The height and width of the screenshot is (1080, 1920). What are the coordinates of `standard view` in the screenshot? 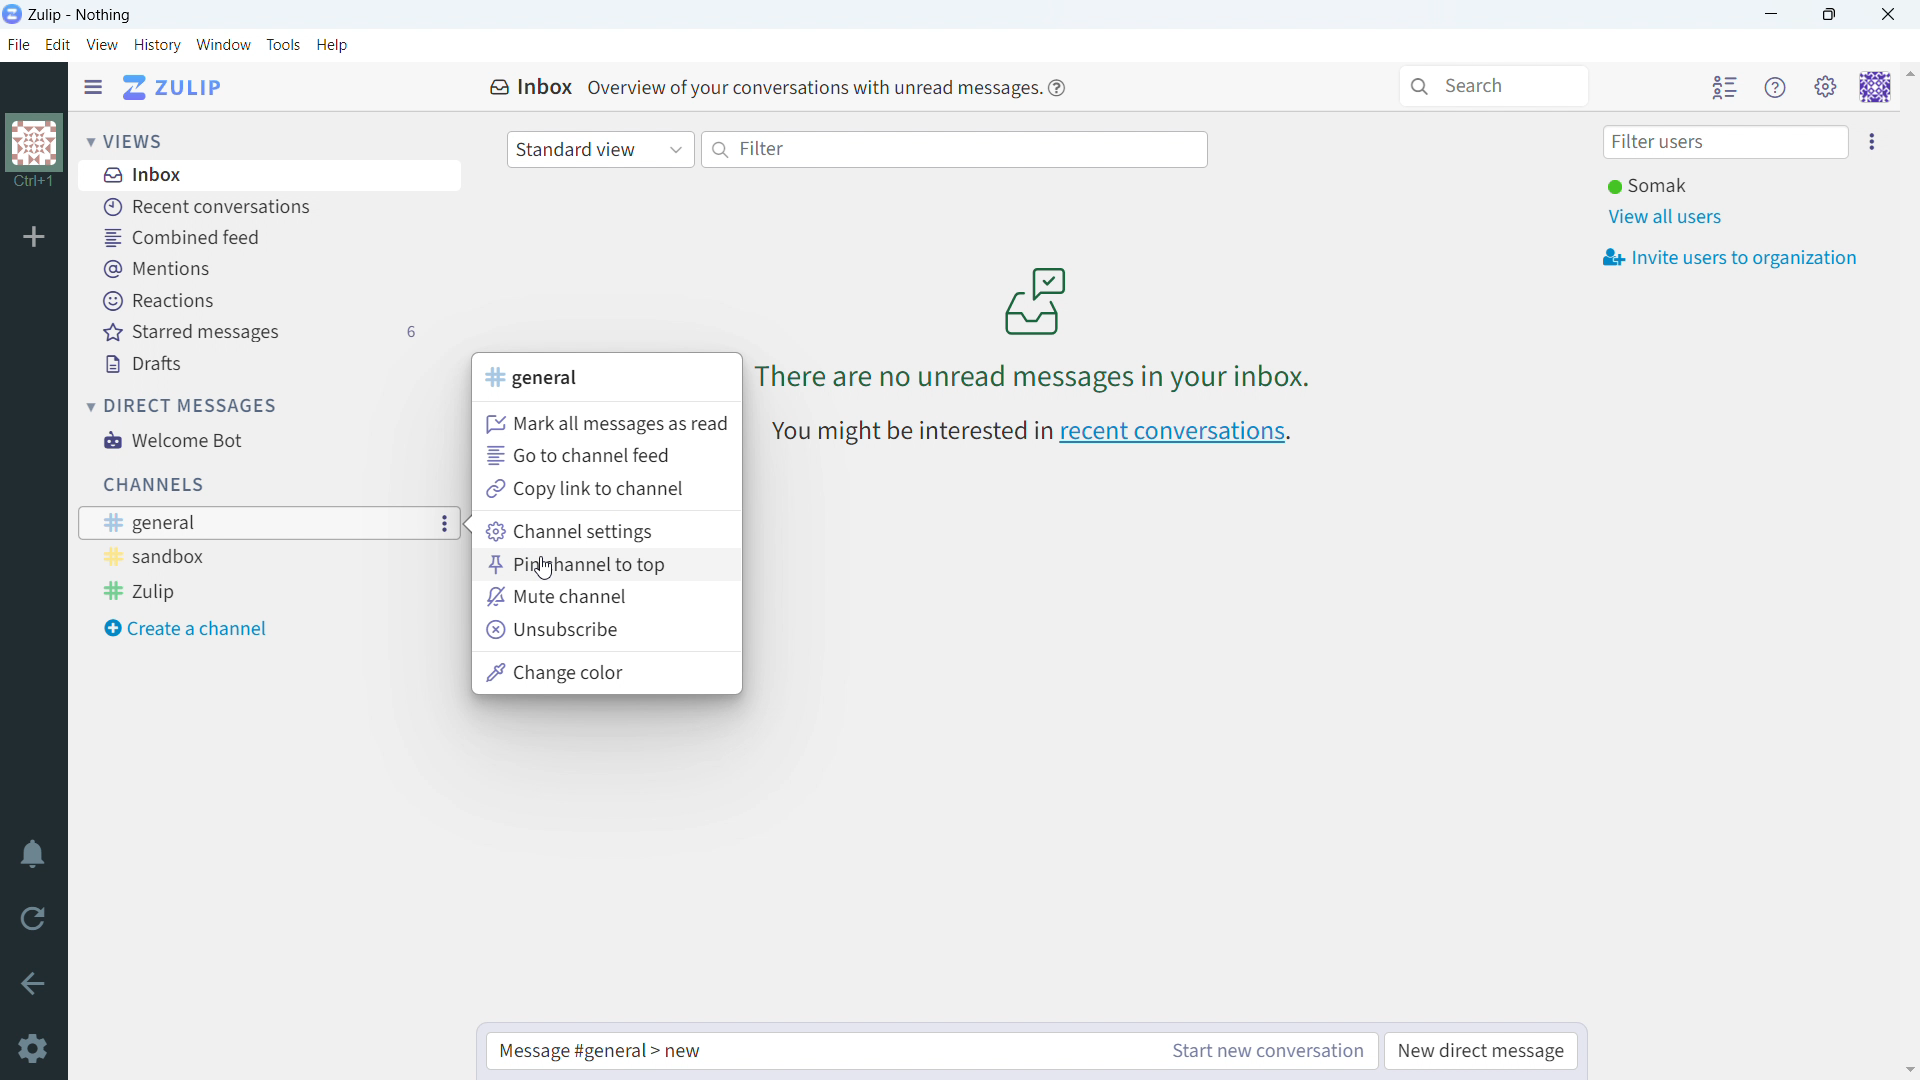 It's located at (600, 150).